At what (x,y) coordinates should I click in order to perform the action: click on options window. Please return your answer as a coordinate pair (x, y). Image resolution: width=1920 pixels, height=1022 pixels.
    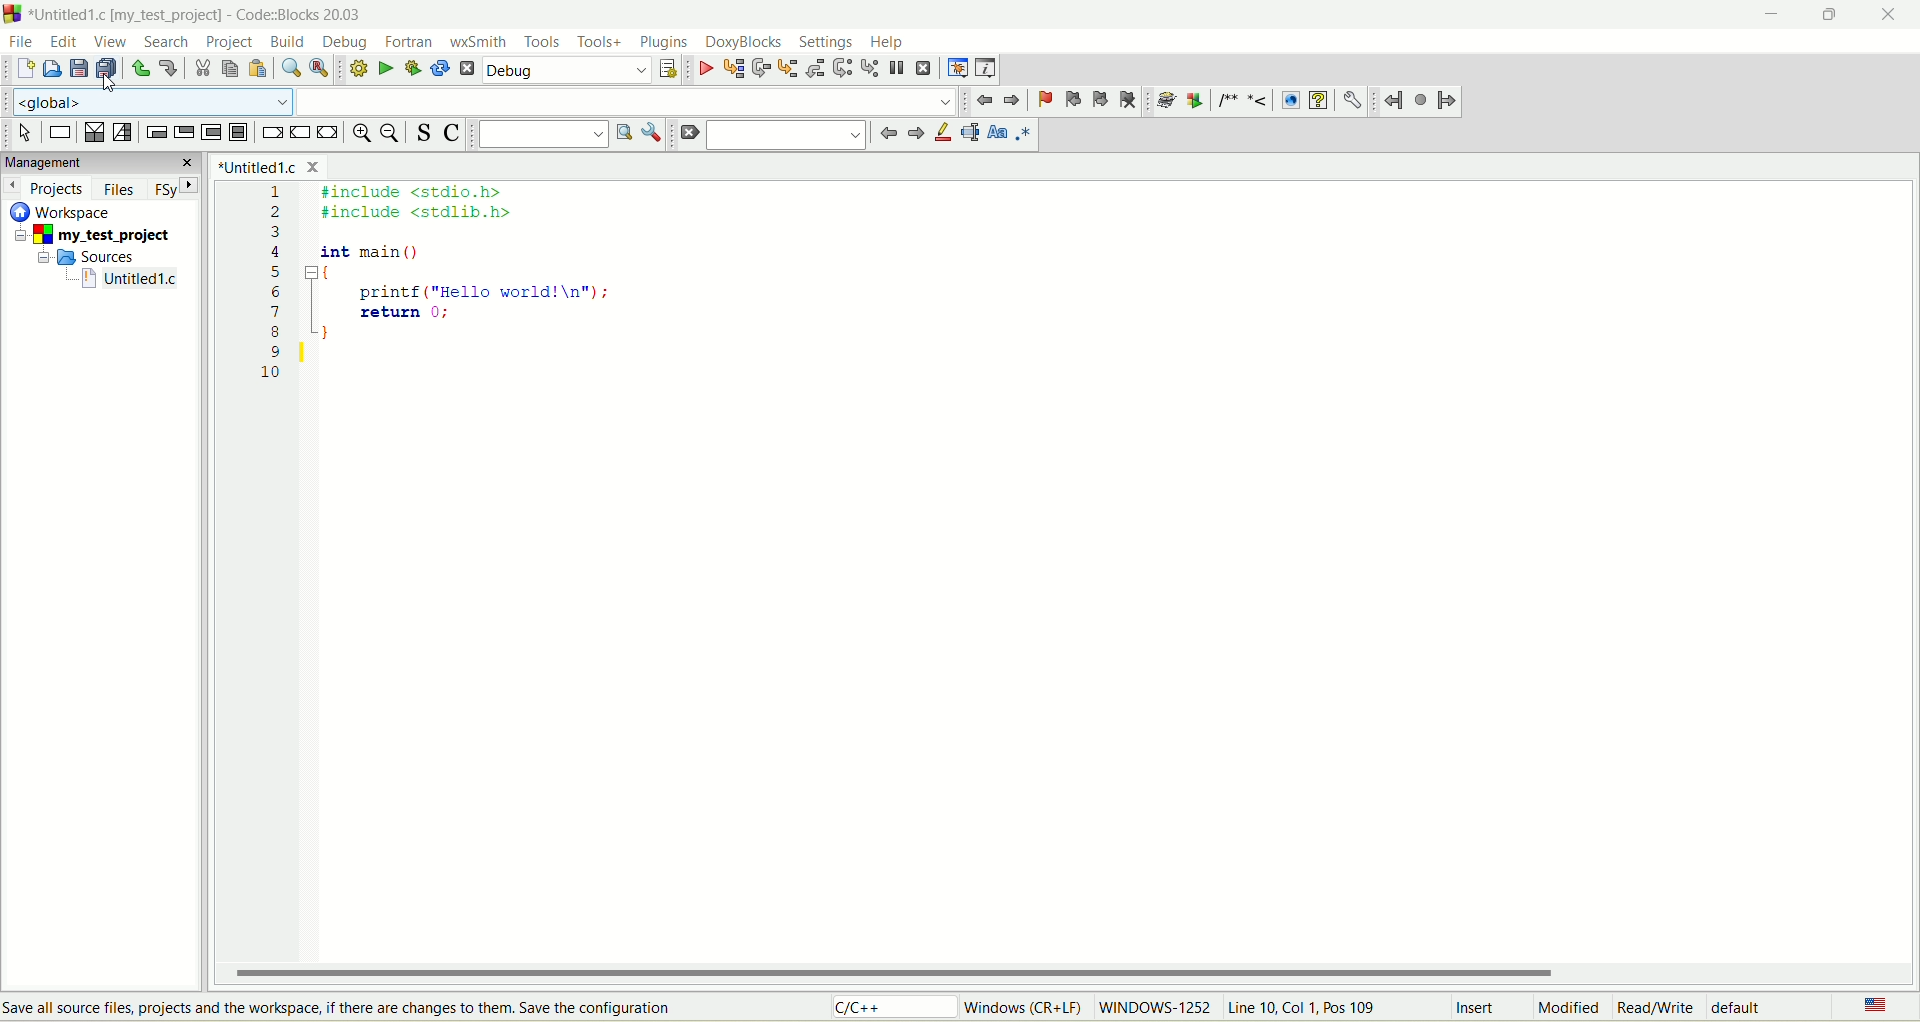
    Looking at the image, I should click on (651, 132).